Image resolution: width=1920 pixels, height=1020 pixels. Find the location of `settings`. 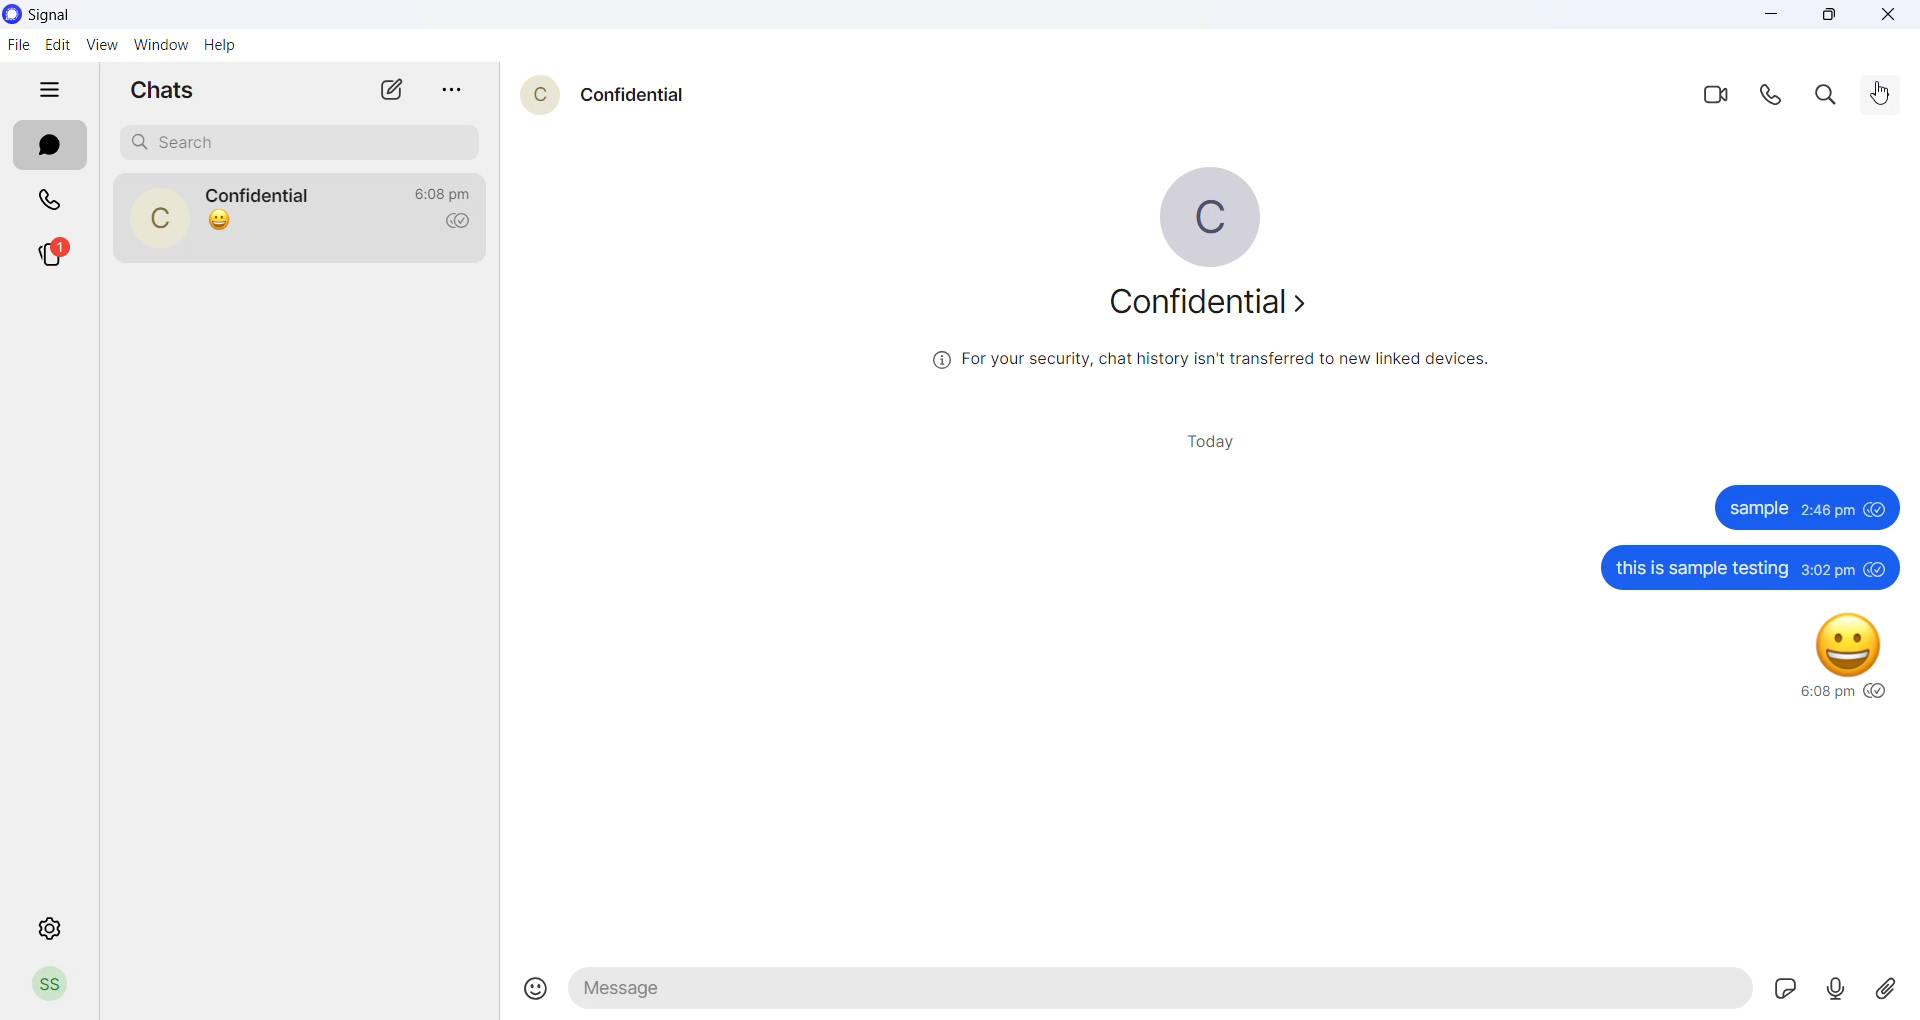

settings is located at coordinates (47, 927).